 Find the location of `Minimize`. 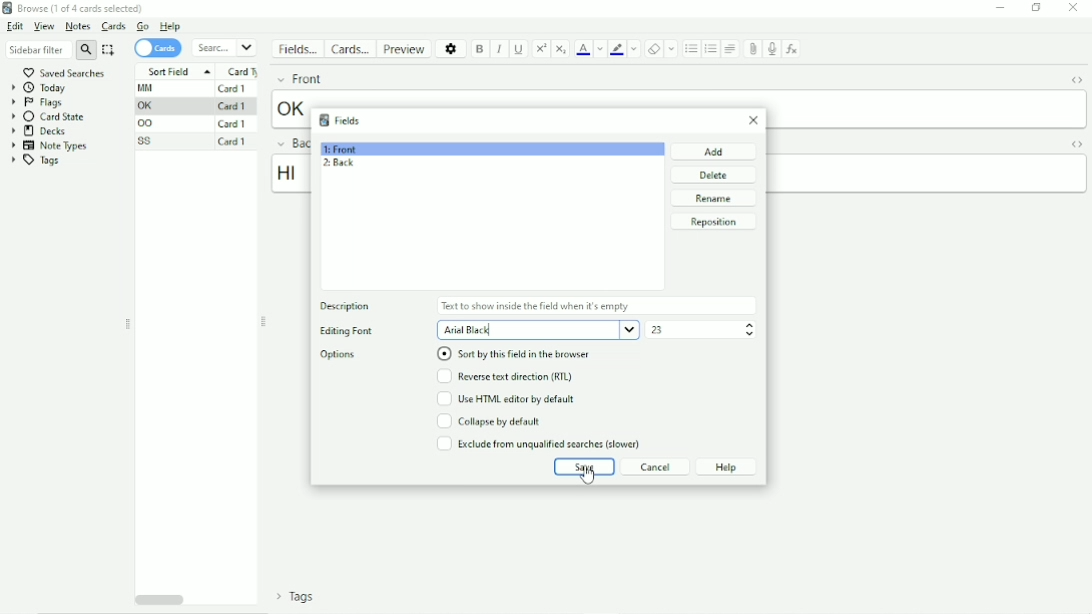

Minimize is located at coordinates (1001, 8).